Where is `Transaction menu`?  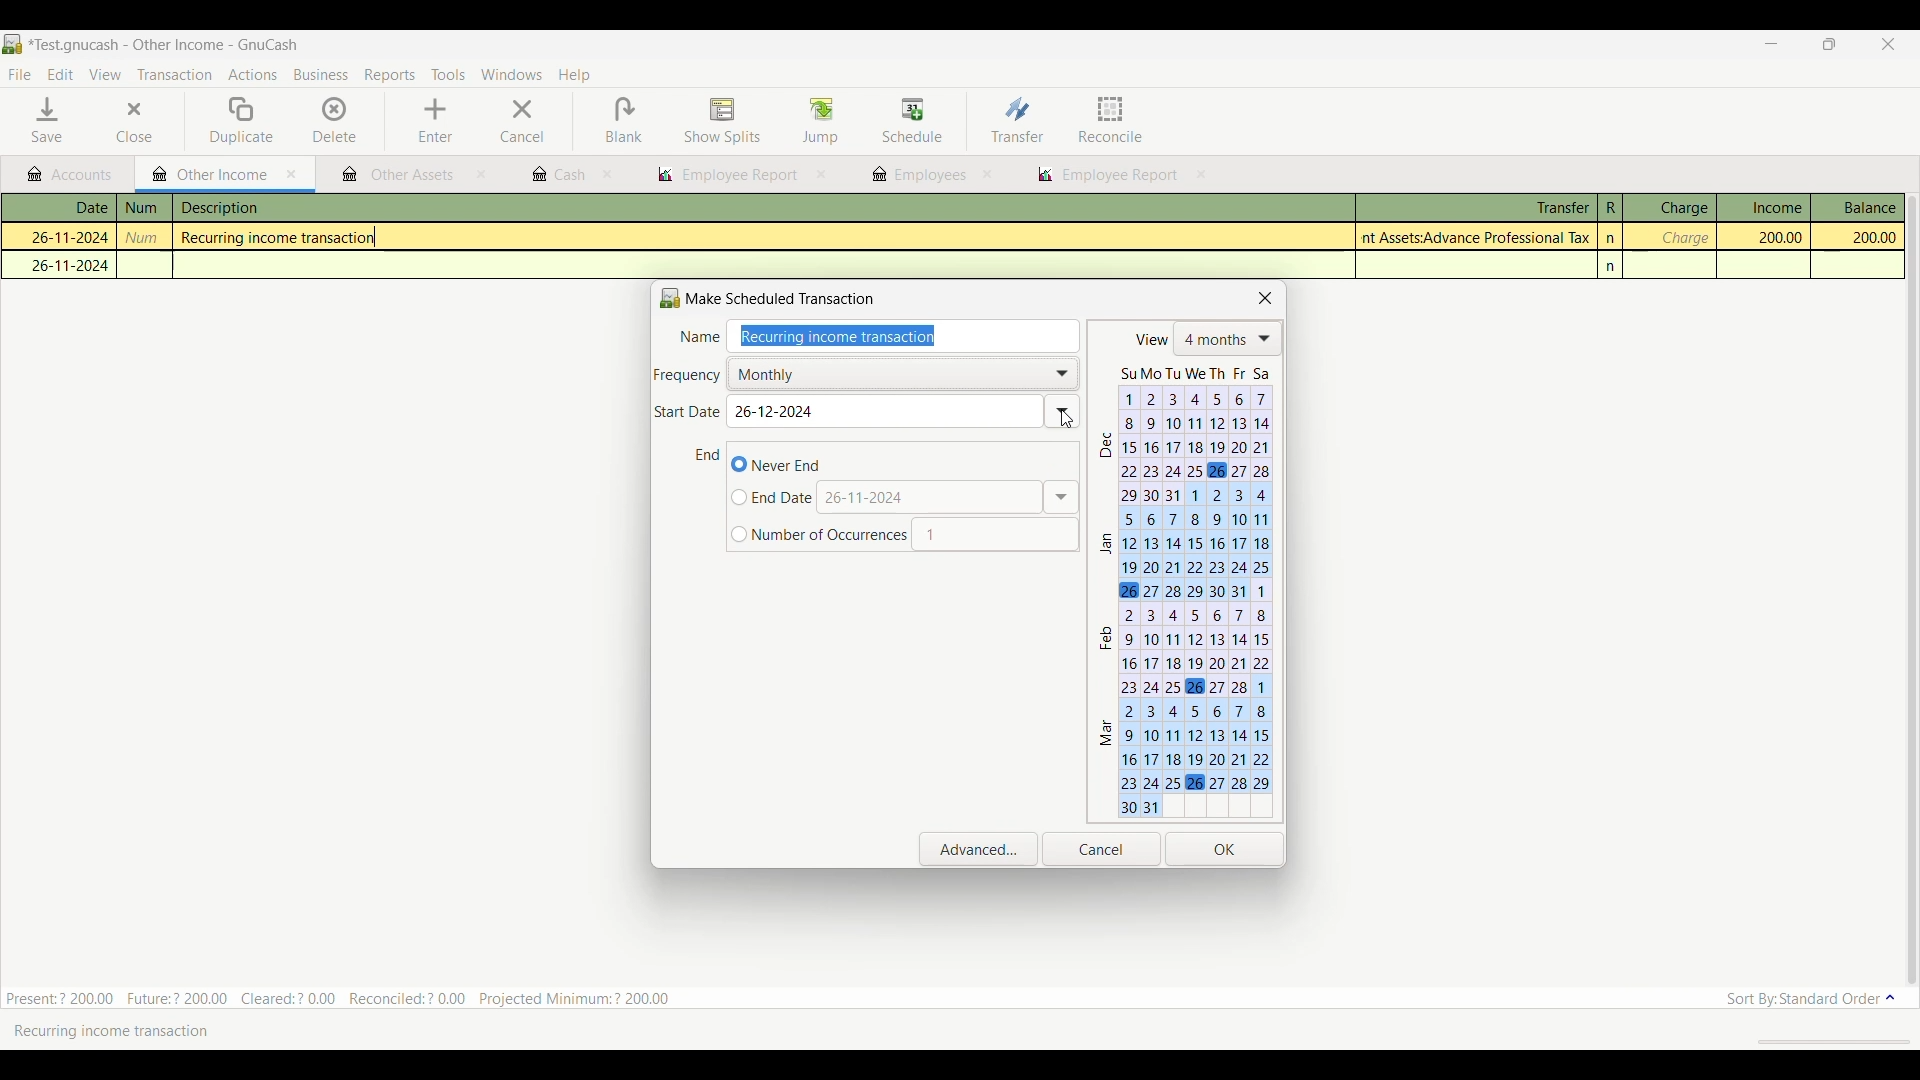
Transaction menu is located at coordinates (174, 75).